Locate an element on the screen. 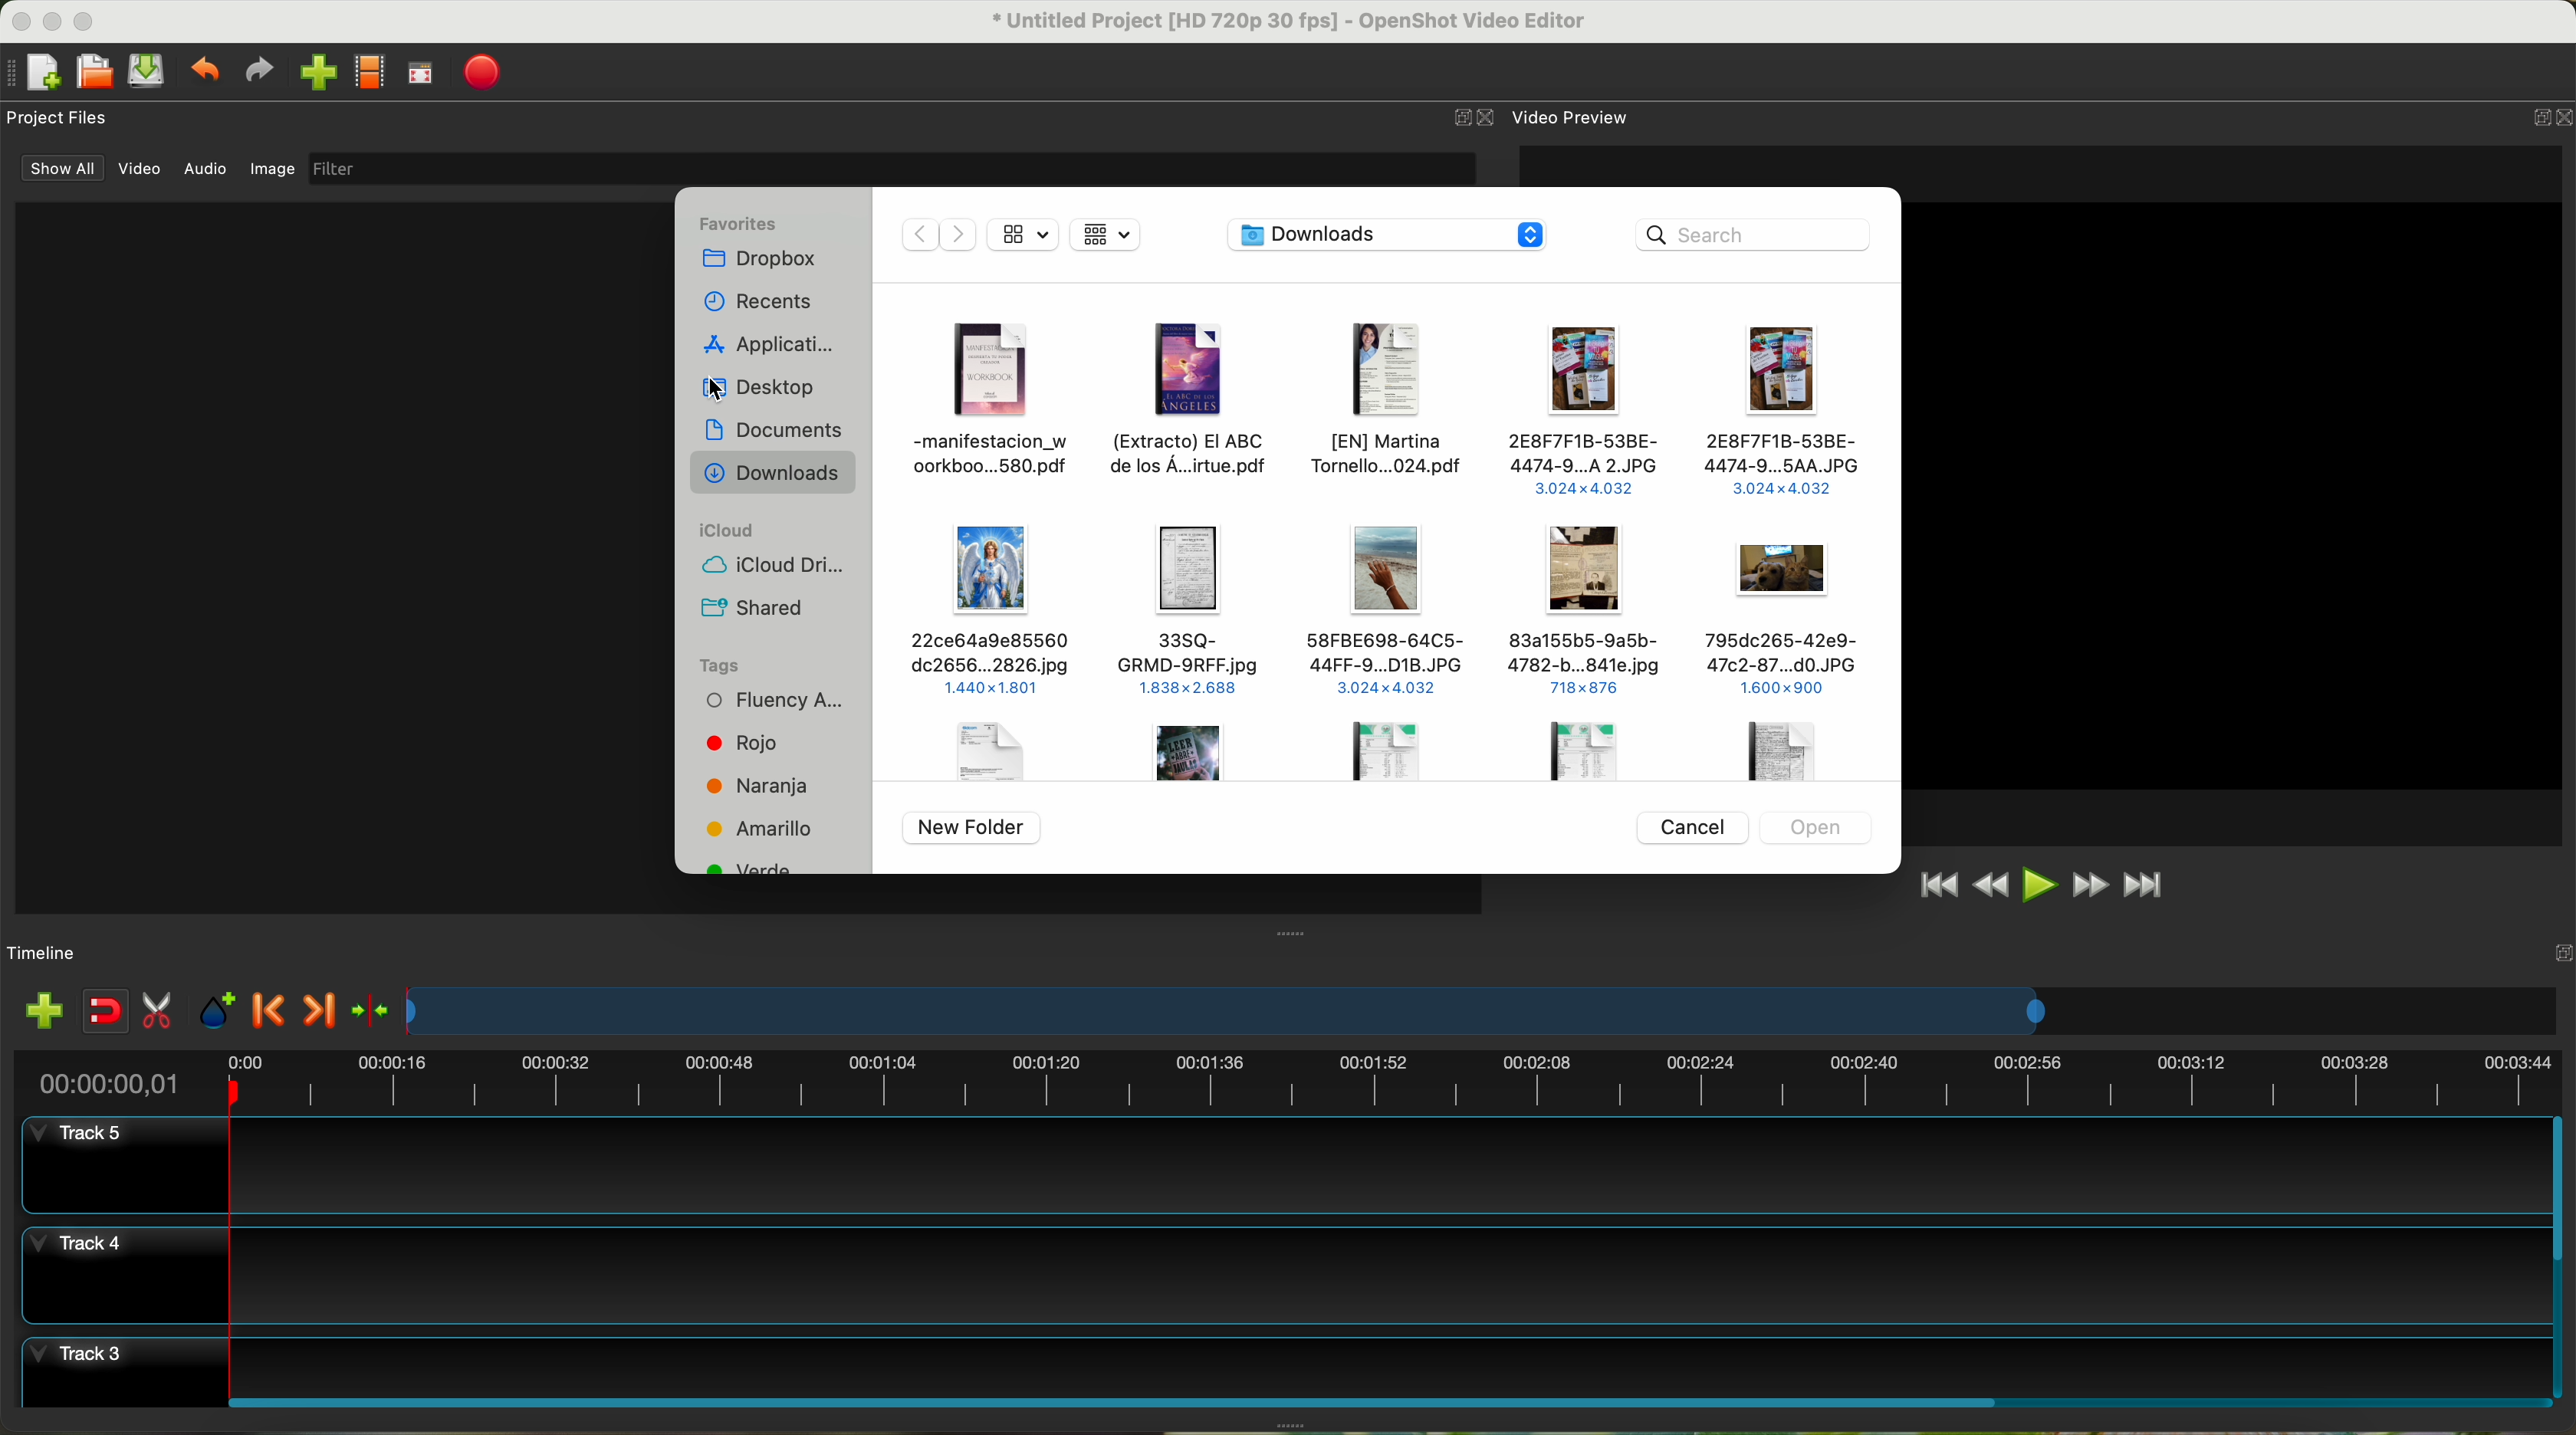  redo is located at coordinates (258, 70).